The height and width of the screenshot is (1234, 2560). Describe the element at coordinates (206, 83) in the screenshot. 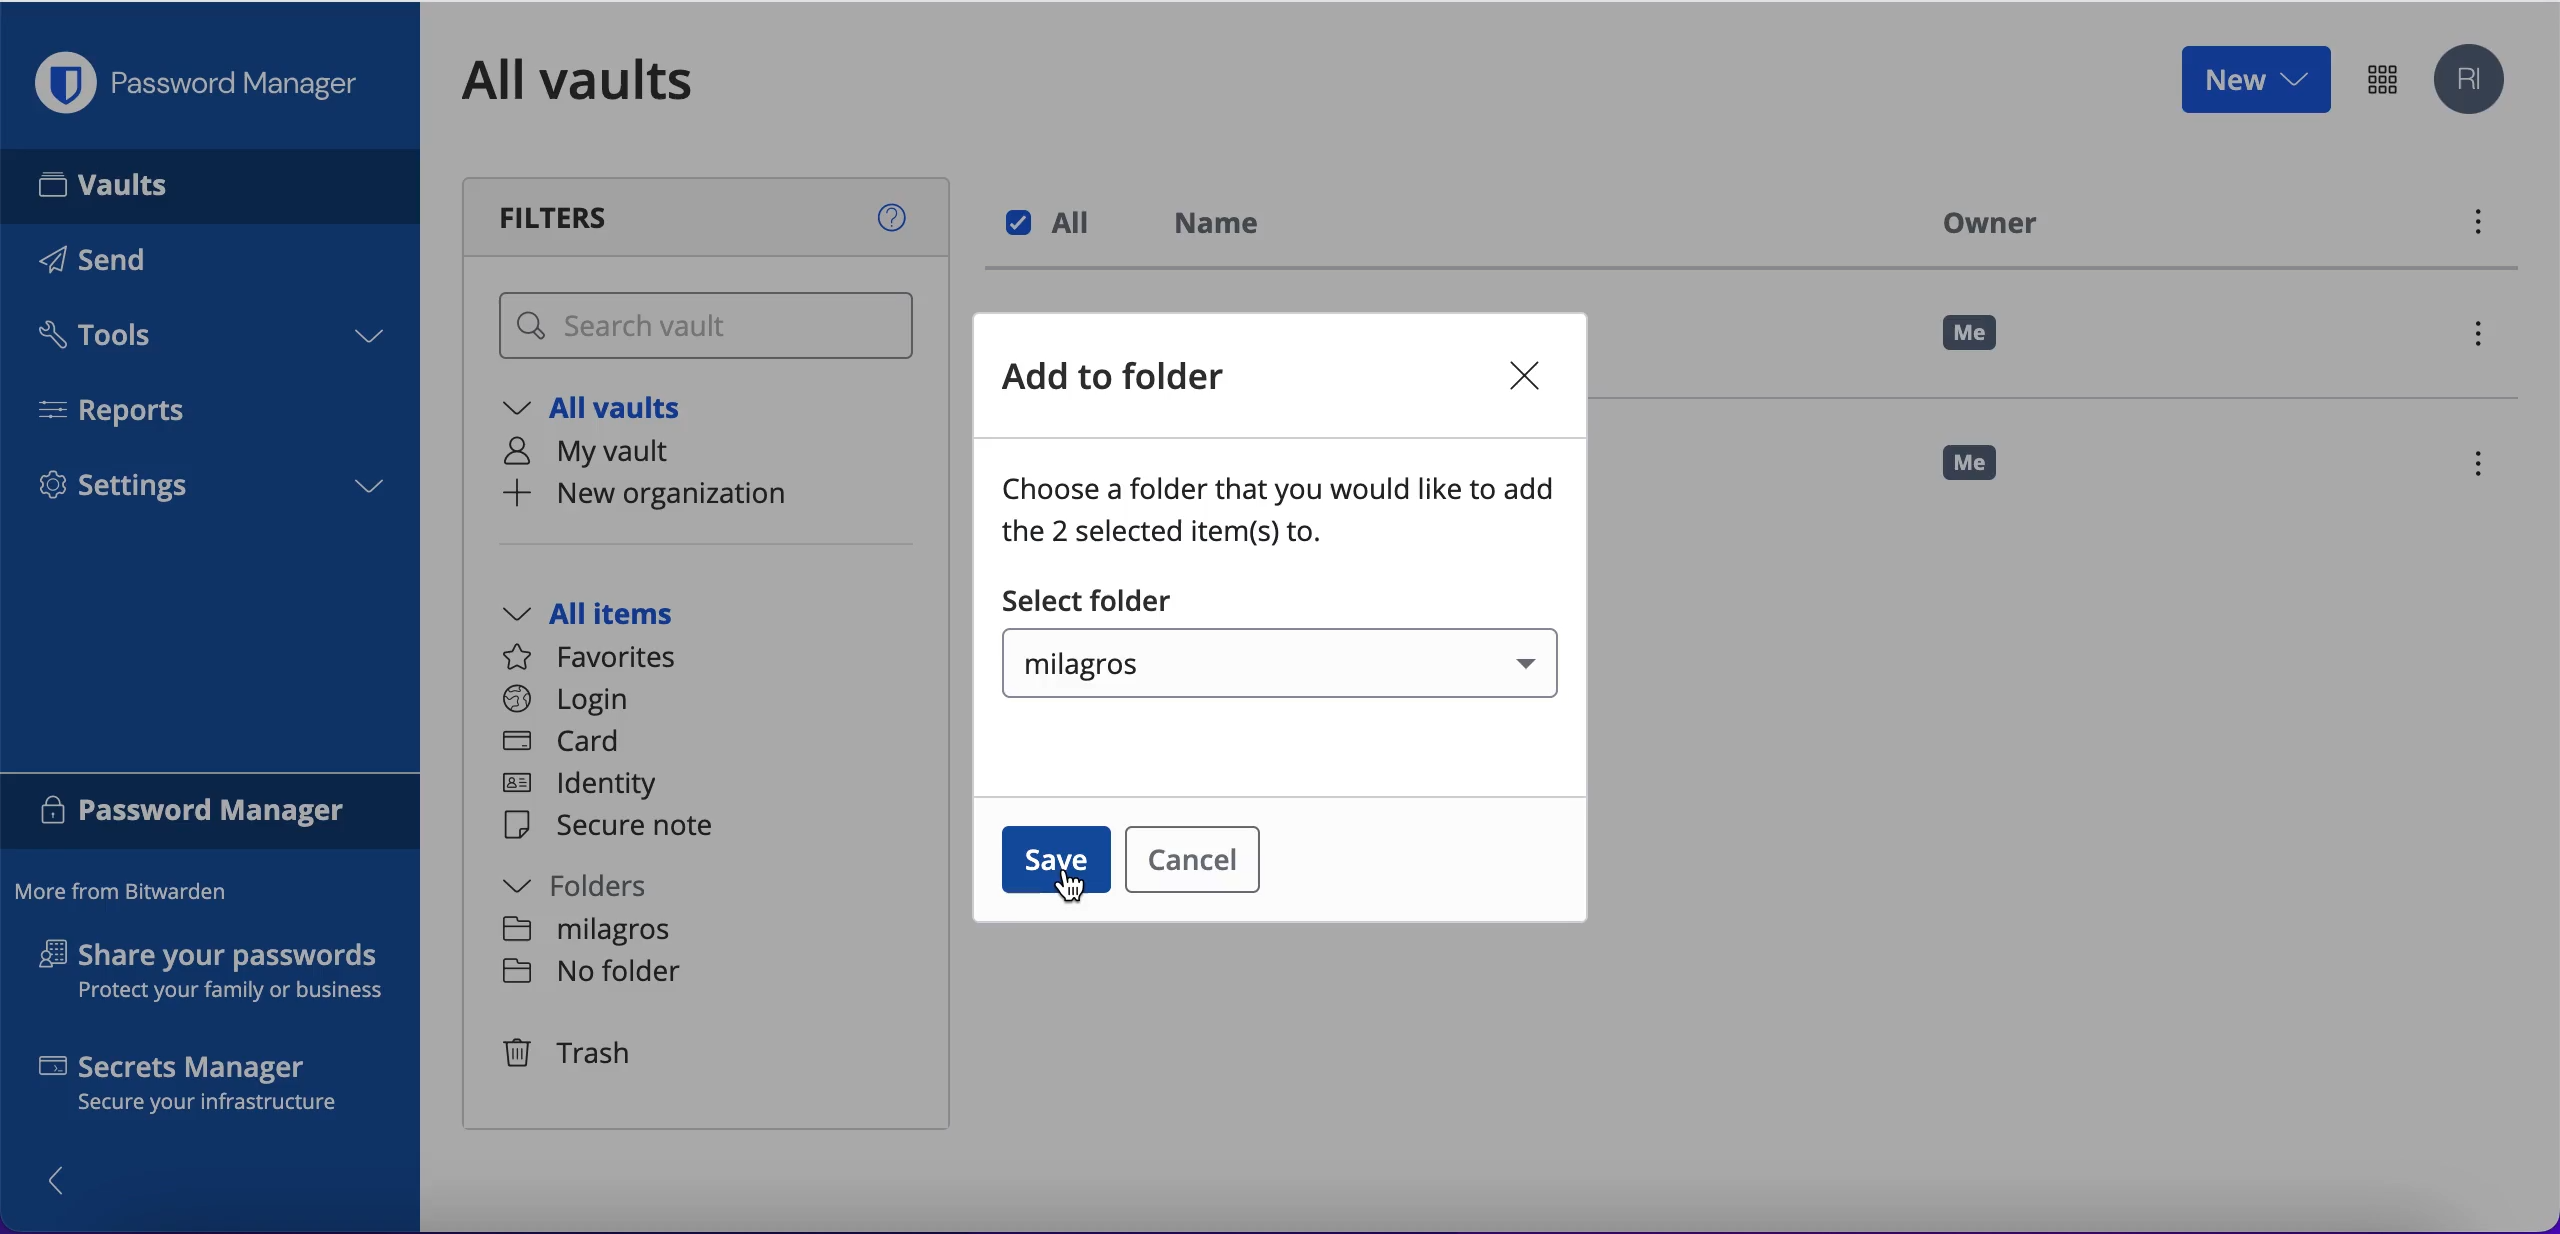

I see `password manager` at that location.